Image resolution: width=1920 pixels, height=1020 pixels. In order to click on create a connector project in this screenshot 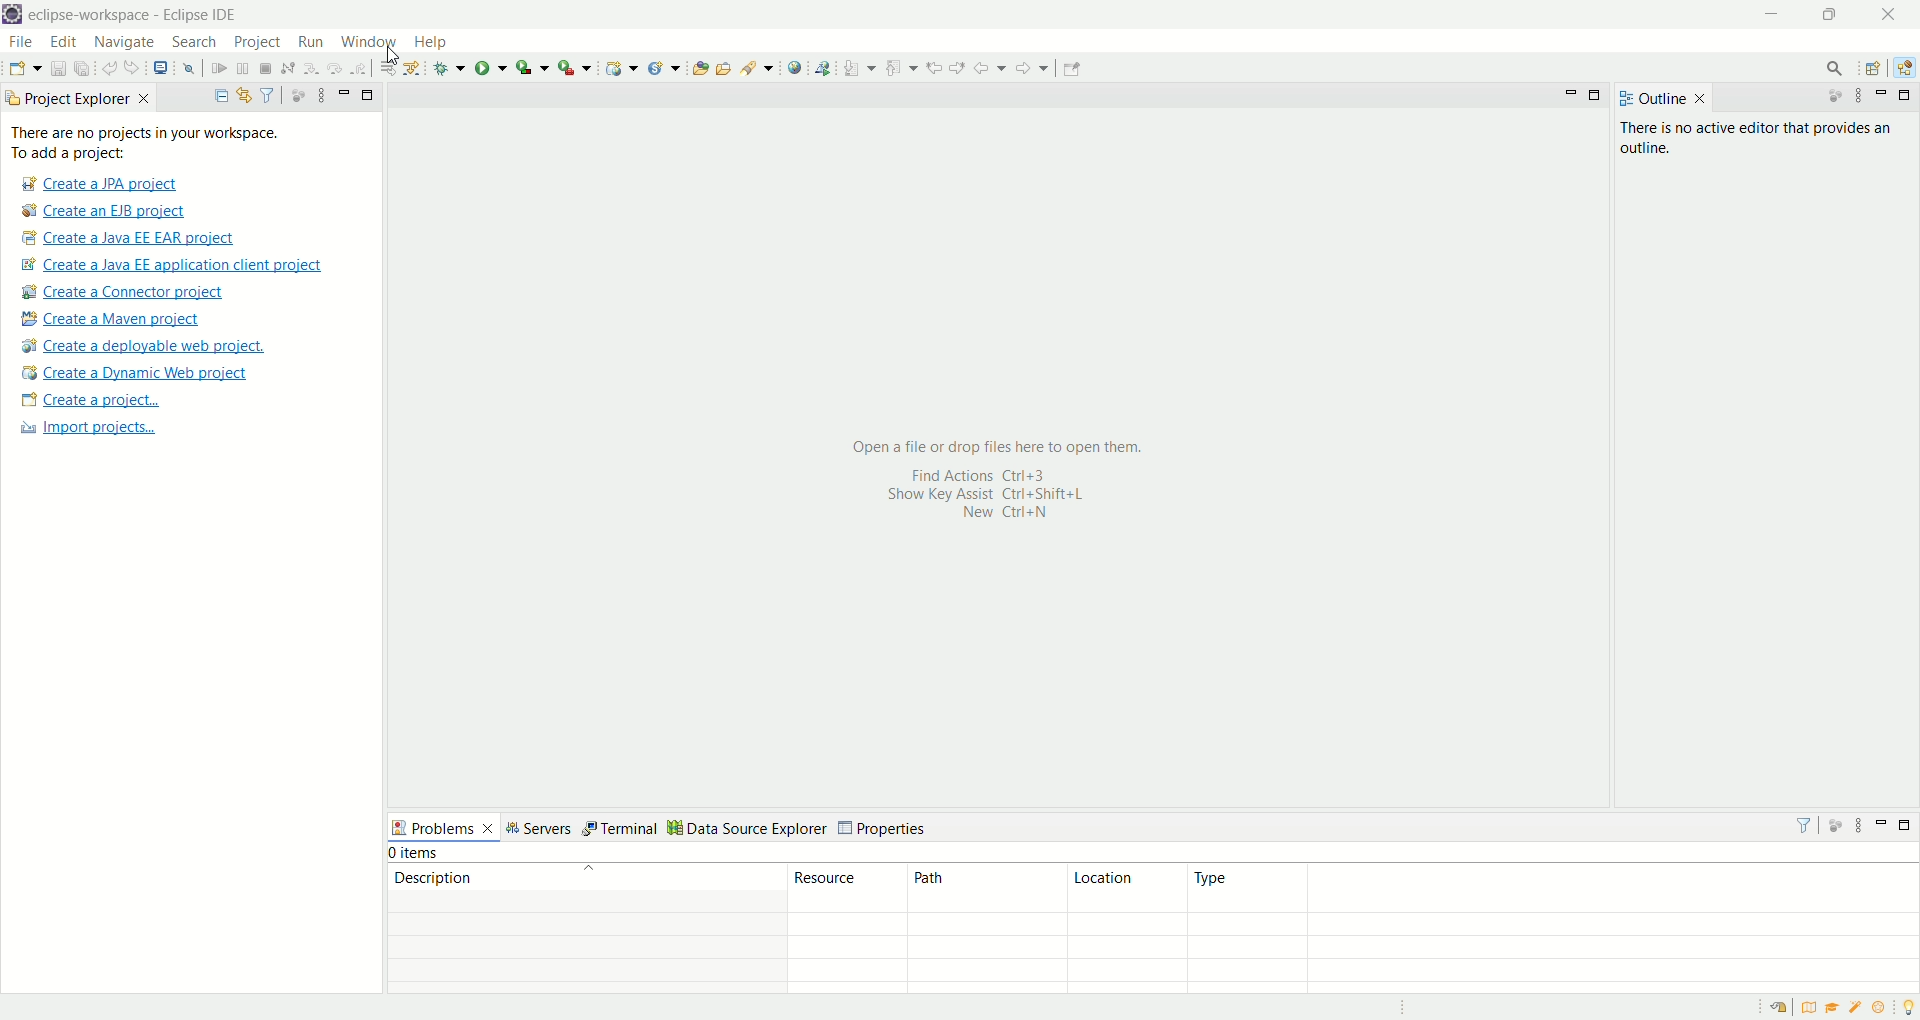, I will do `click(130, 291)`.